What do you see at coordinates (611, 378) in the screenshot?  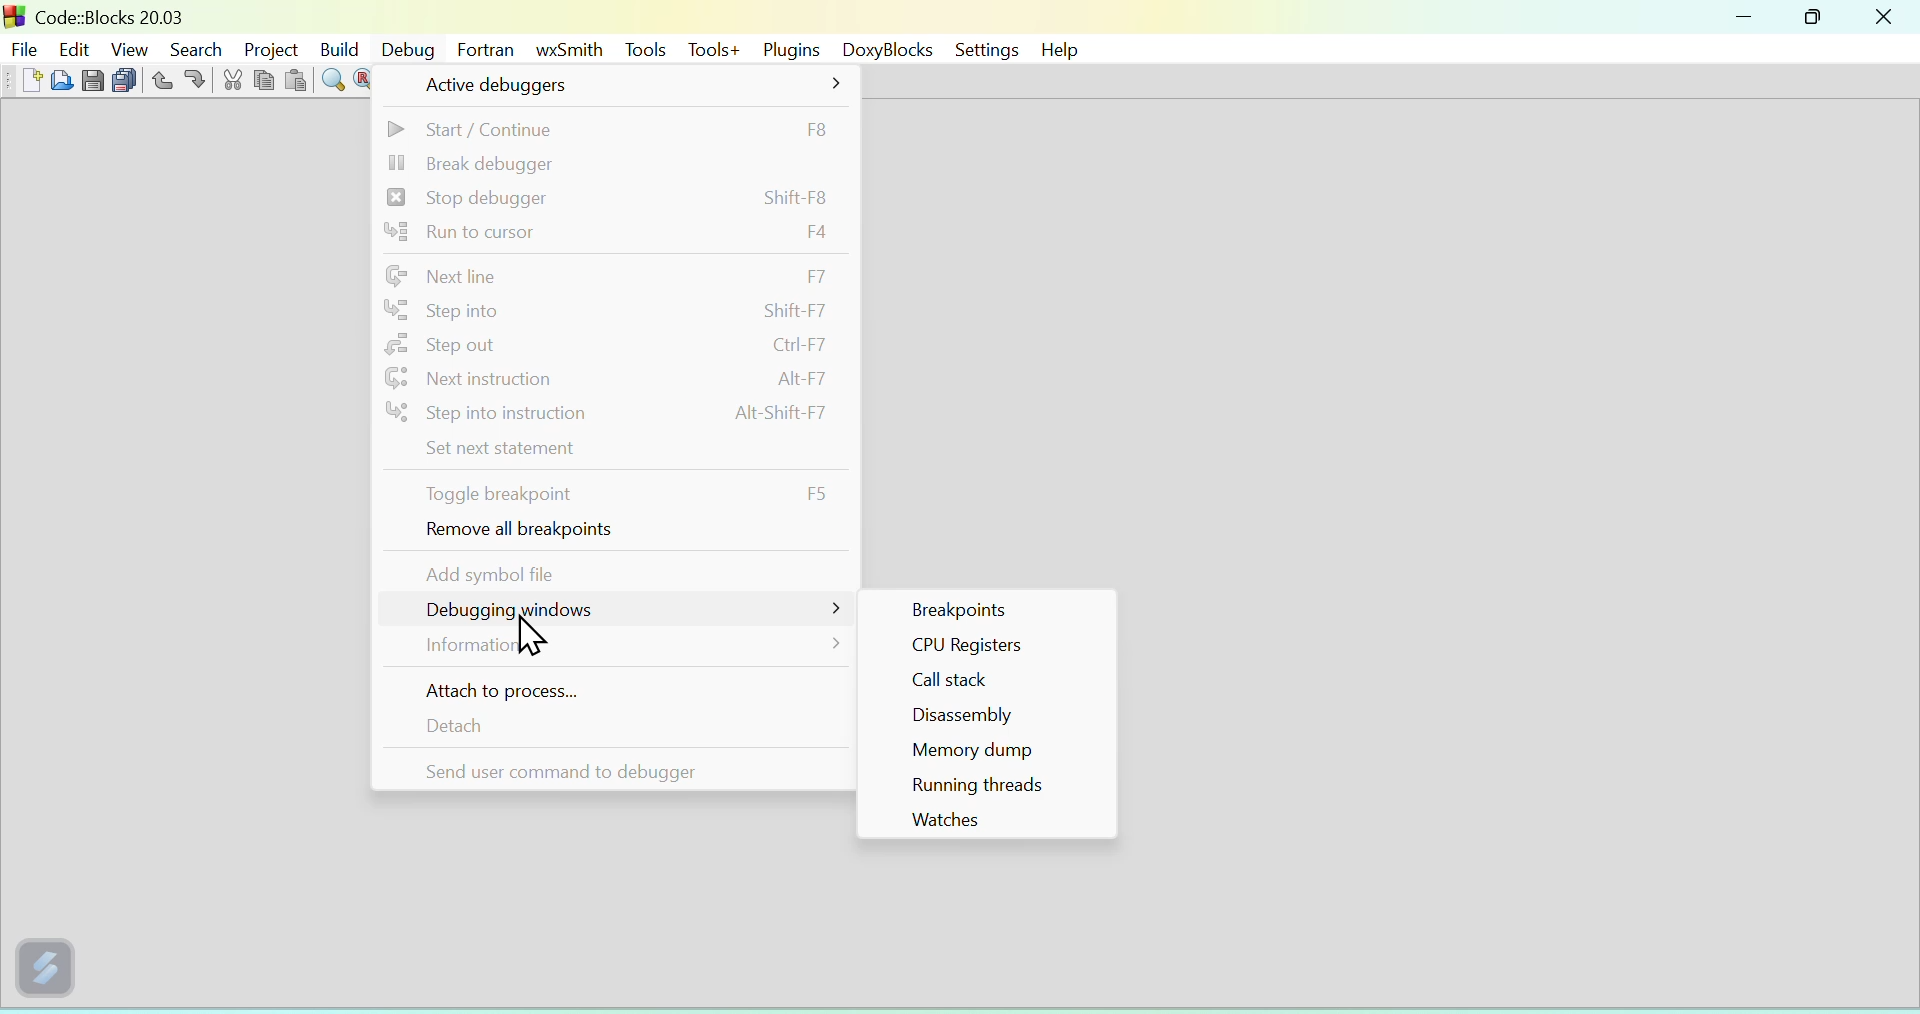 I see `next instruction` at bounding box center [611, 378].